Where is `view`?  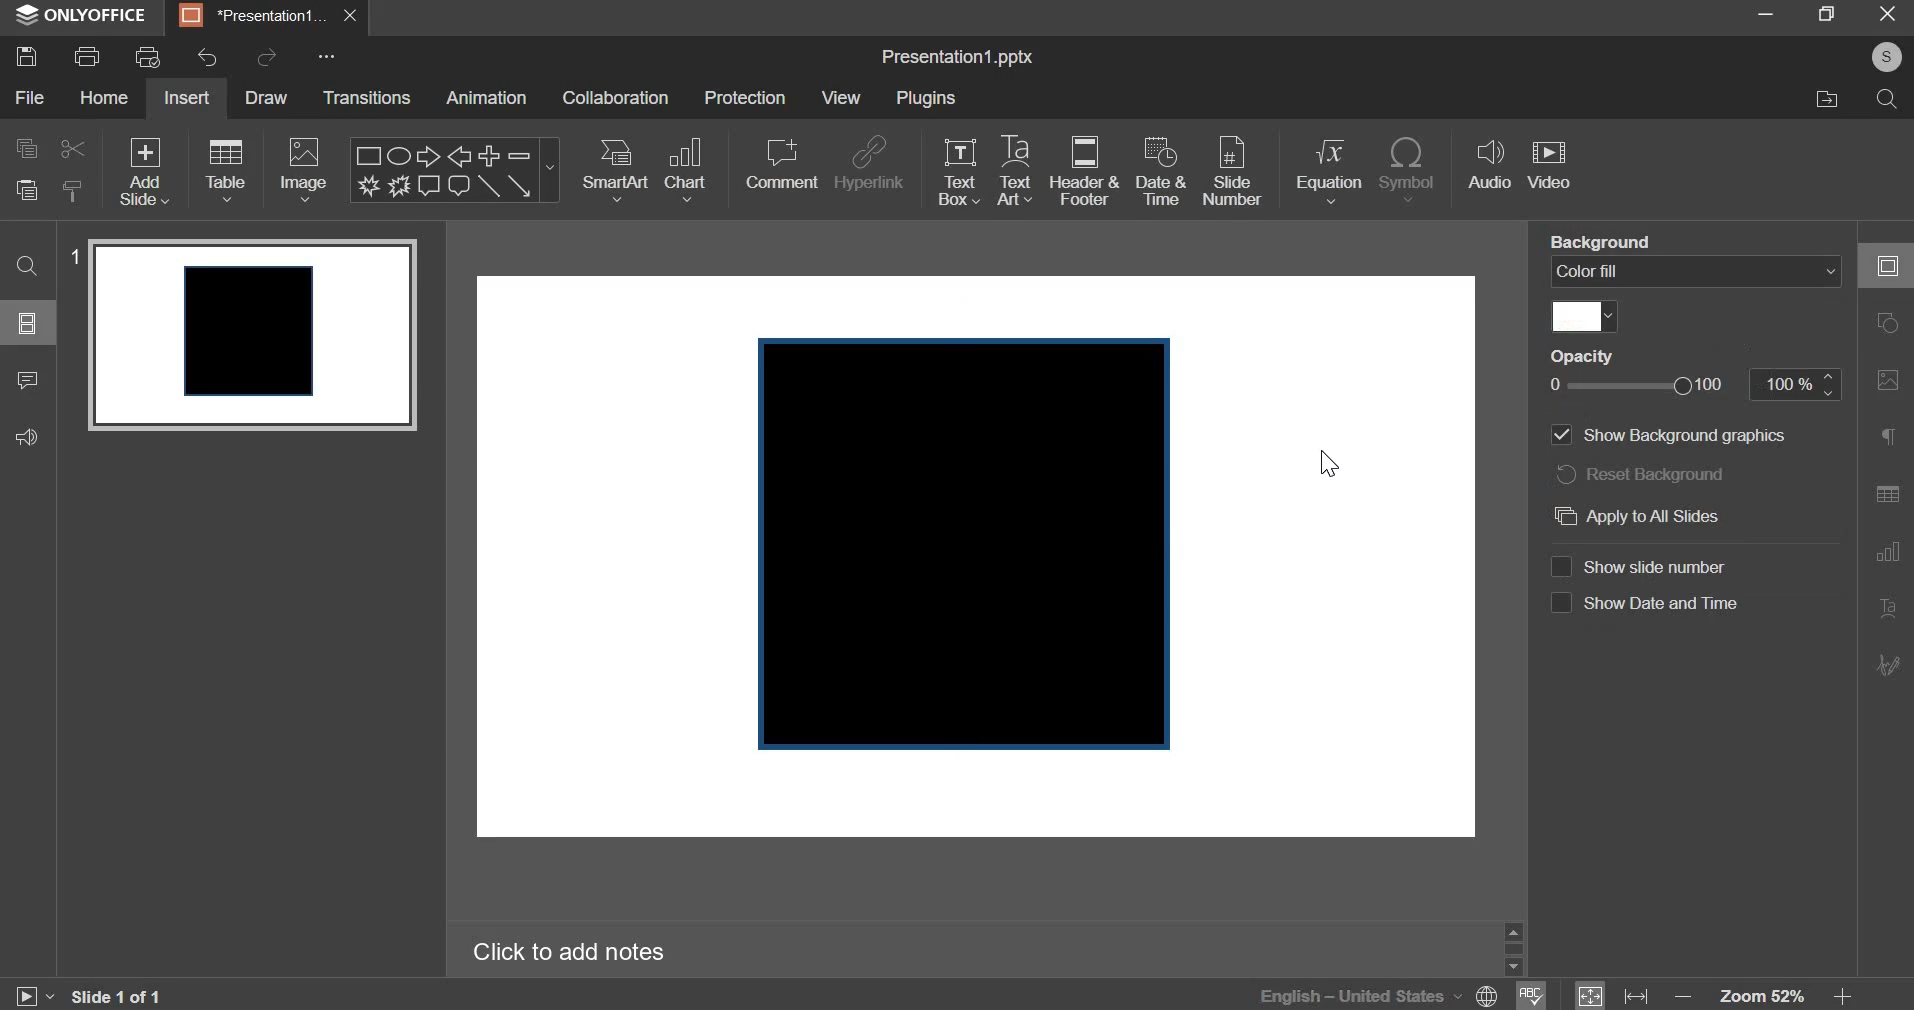
view is located at coordinates (841, 97).